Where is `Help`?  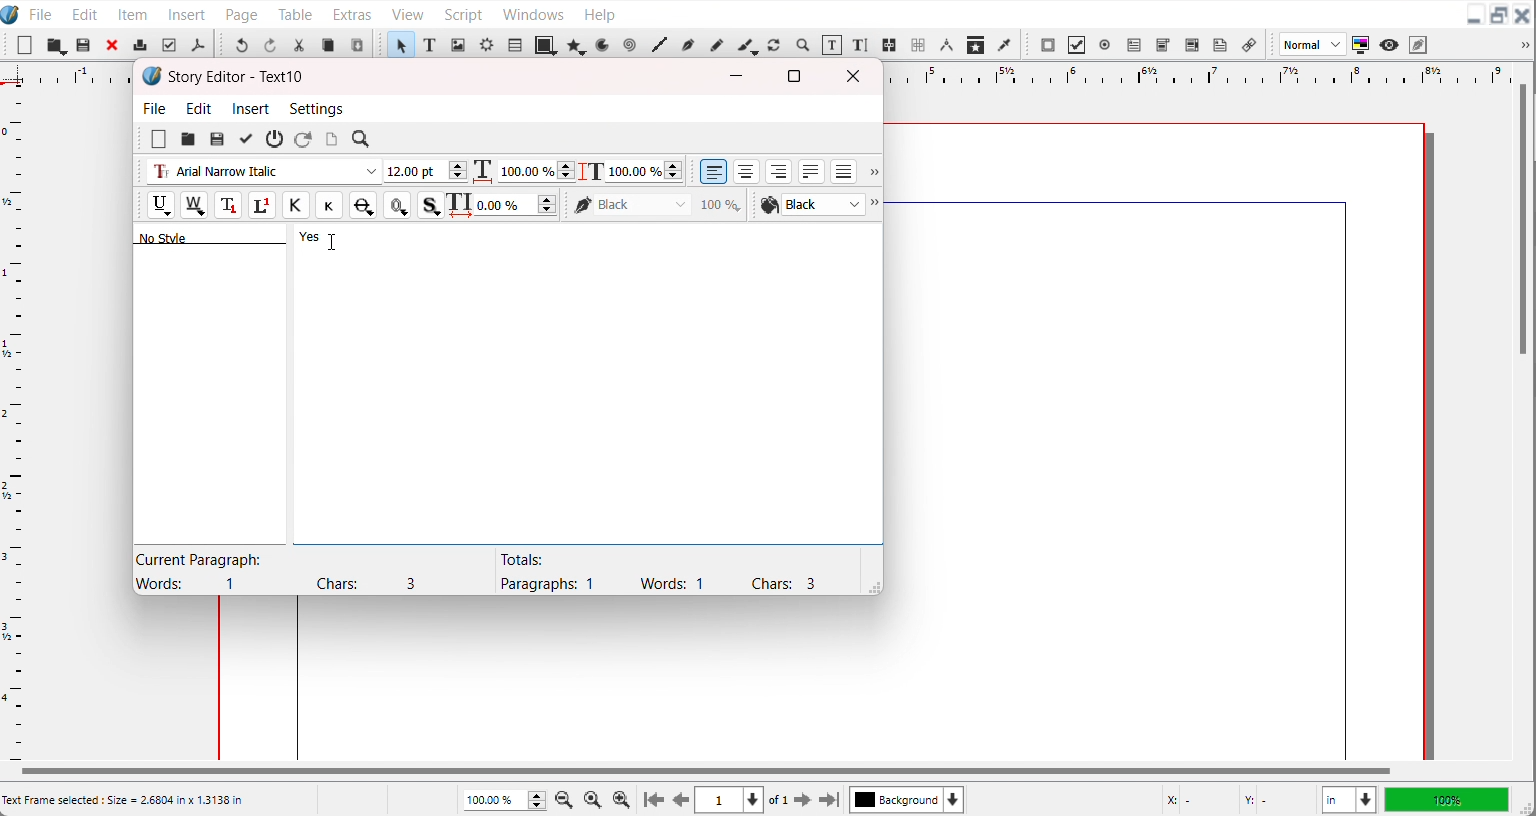
Help is located at coordinates (599, 13).